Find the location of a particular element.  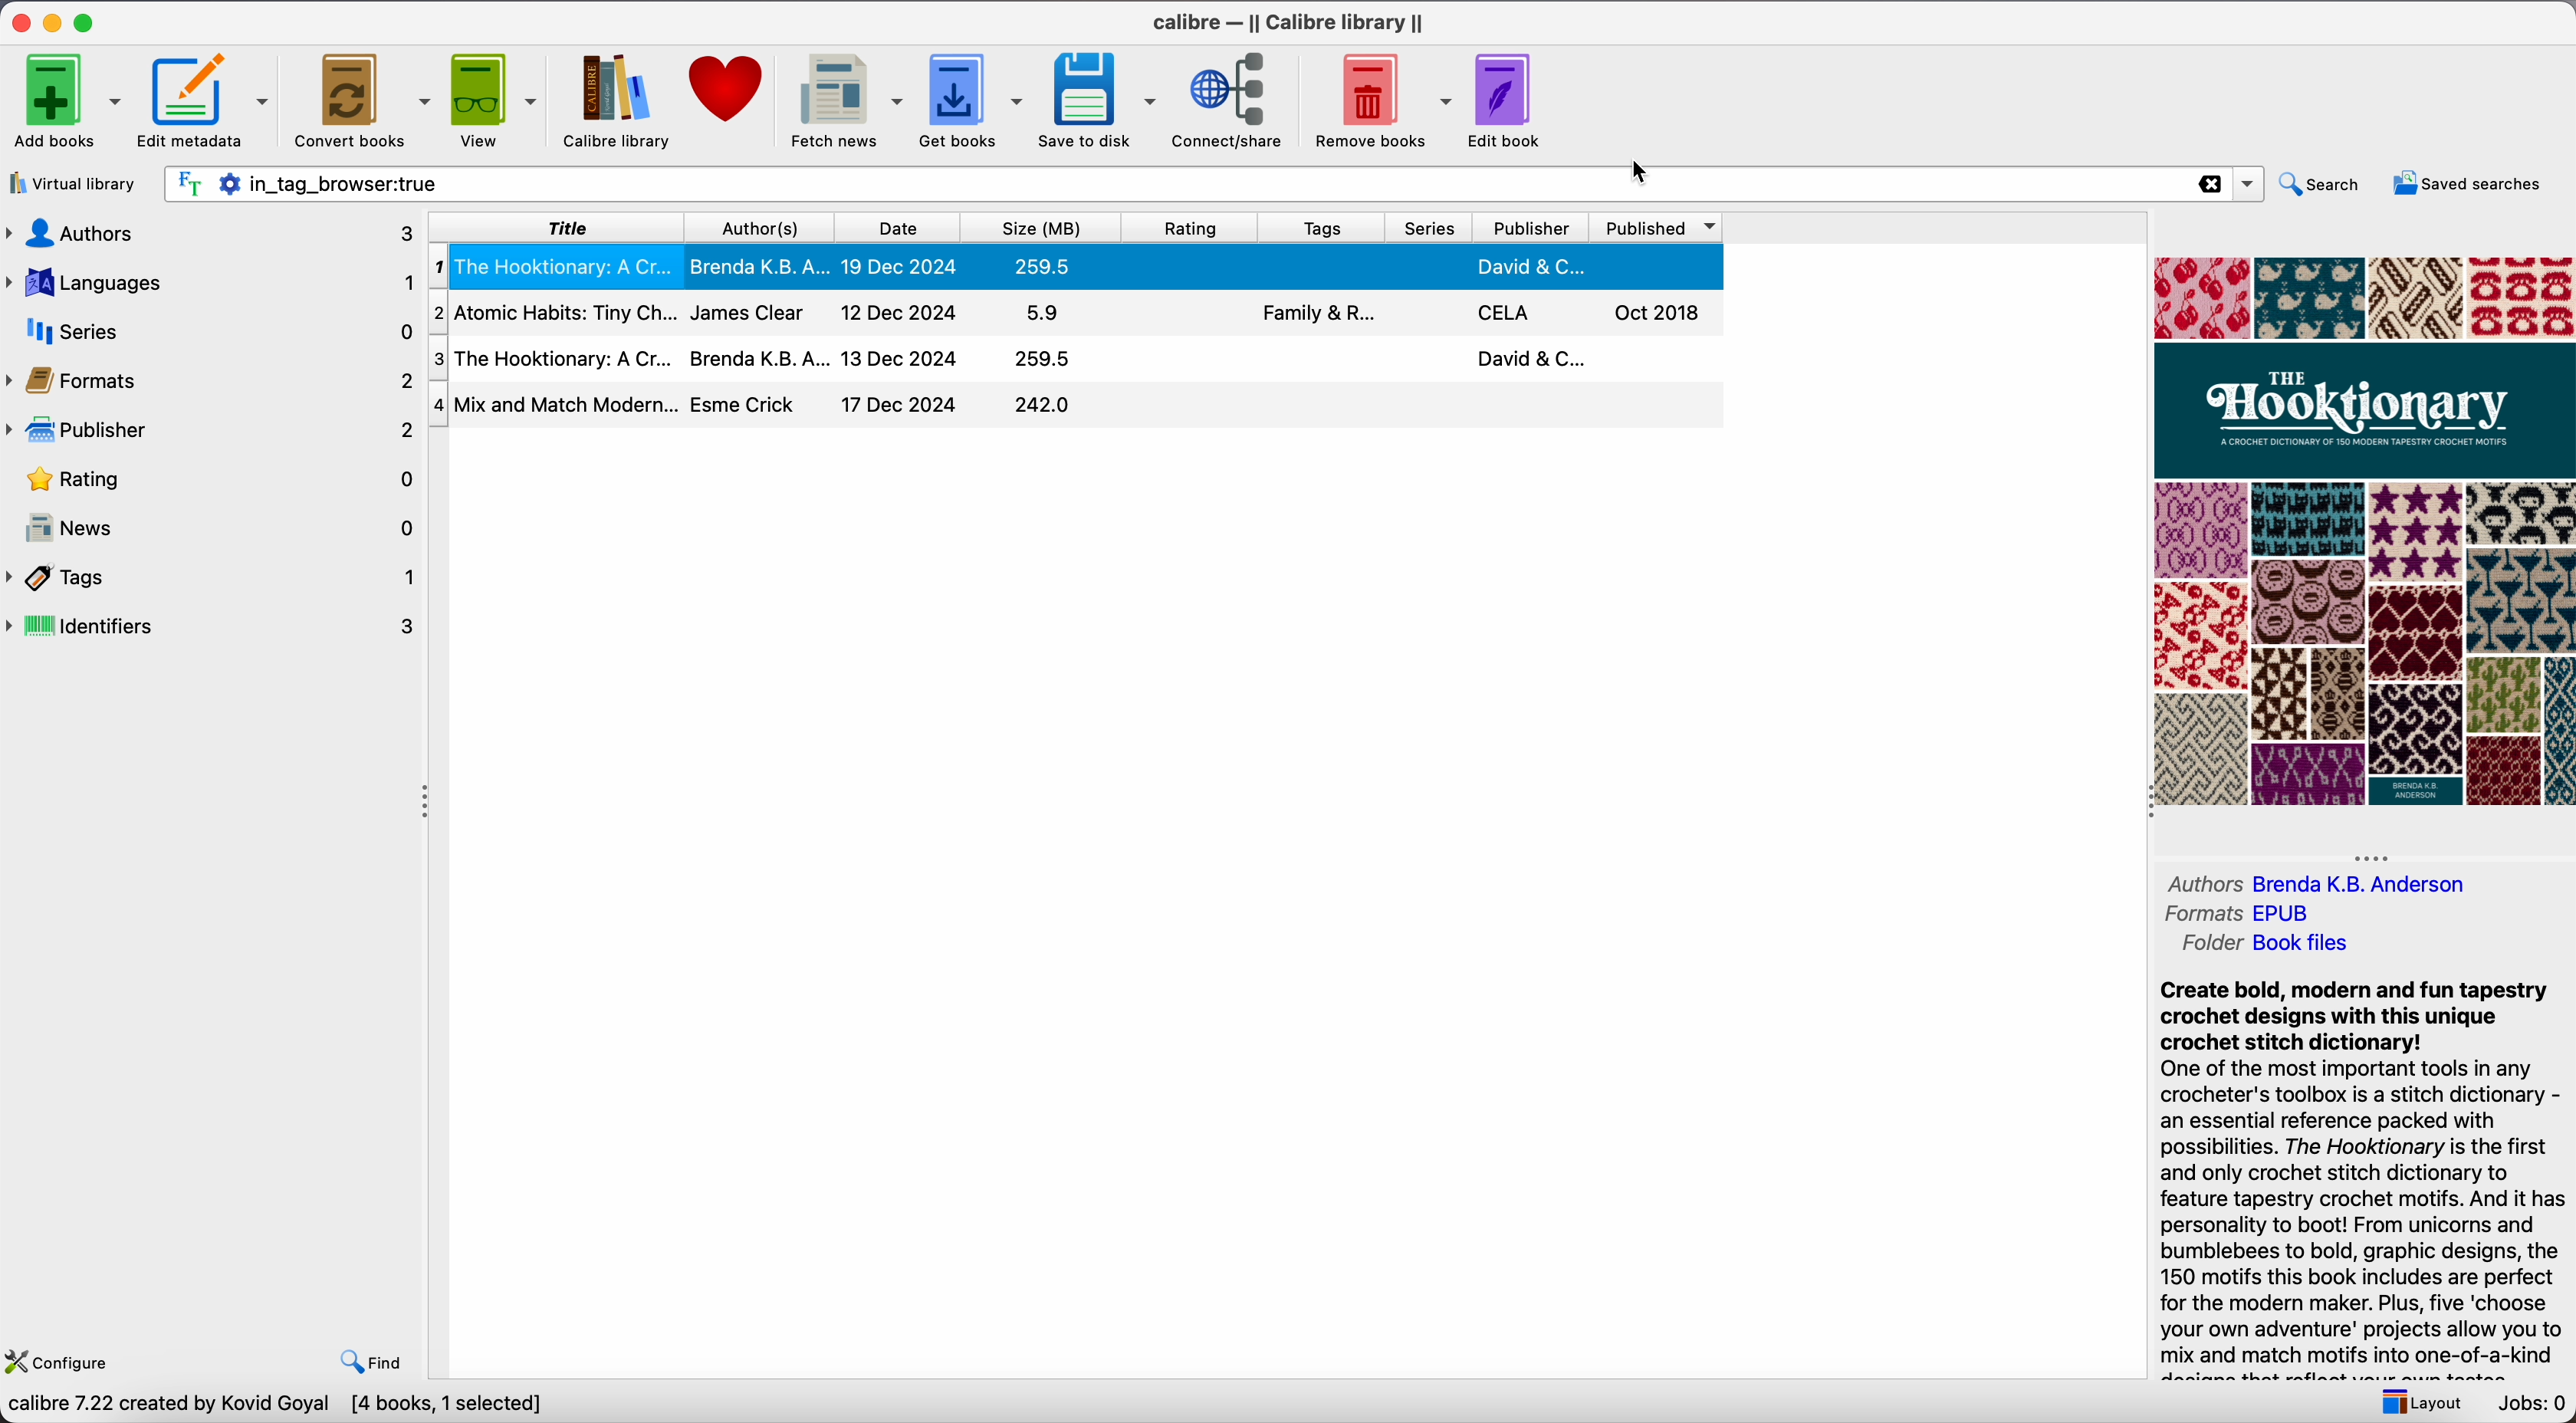

search is located at coordinates (2325, 187).